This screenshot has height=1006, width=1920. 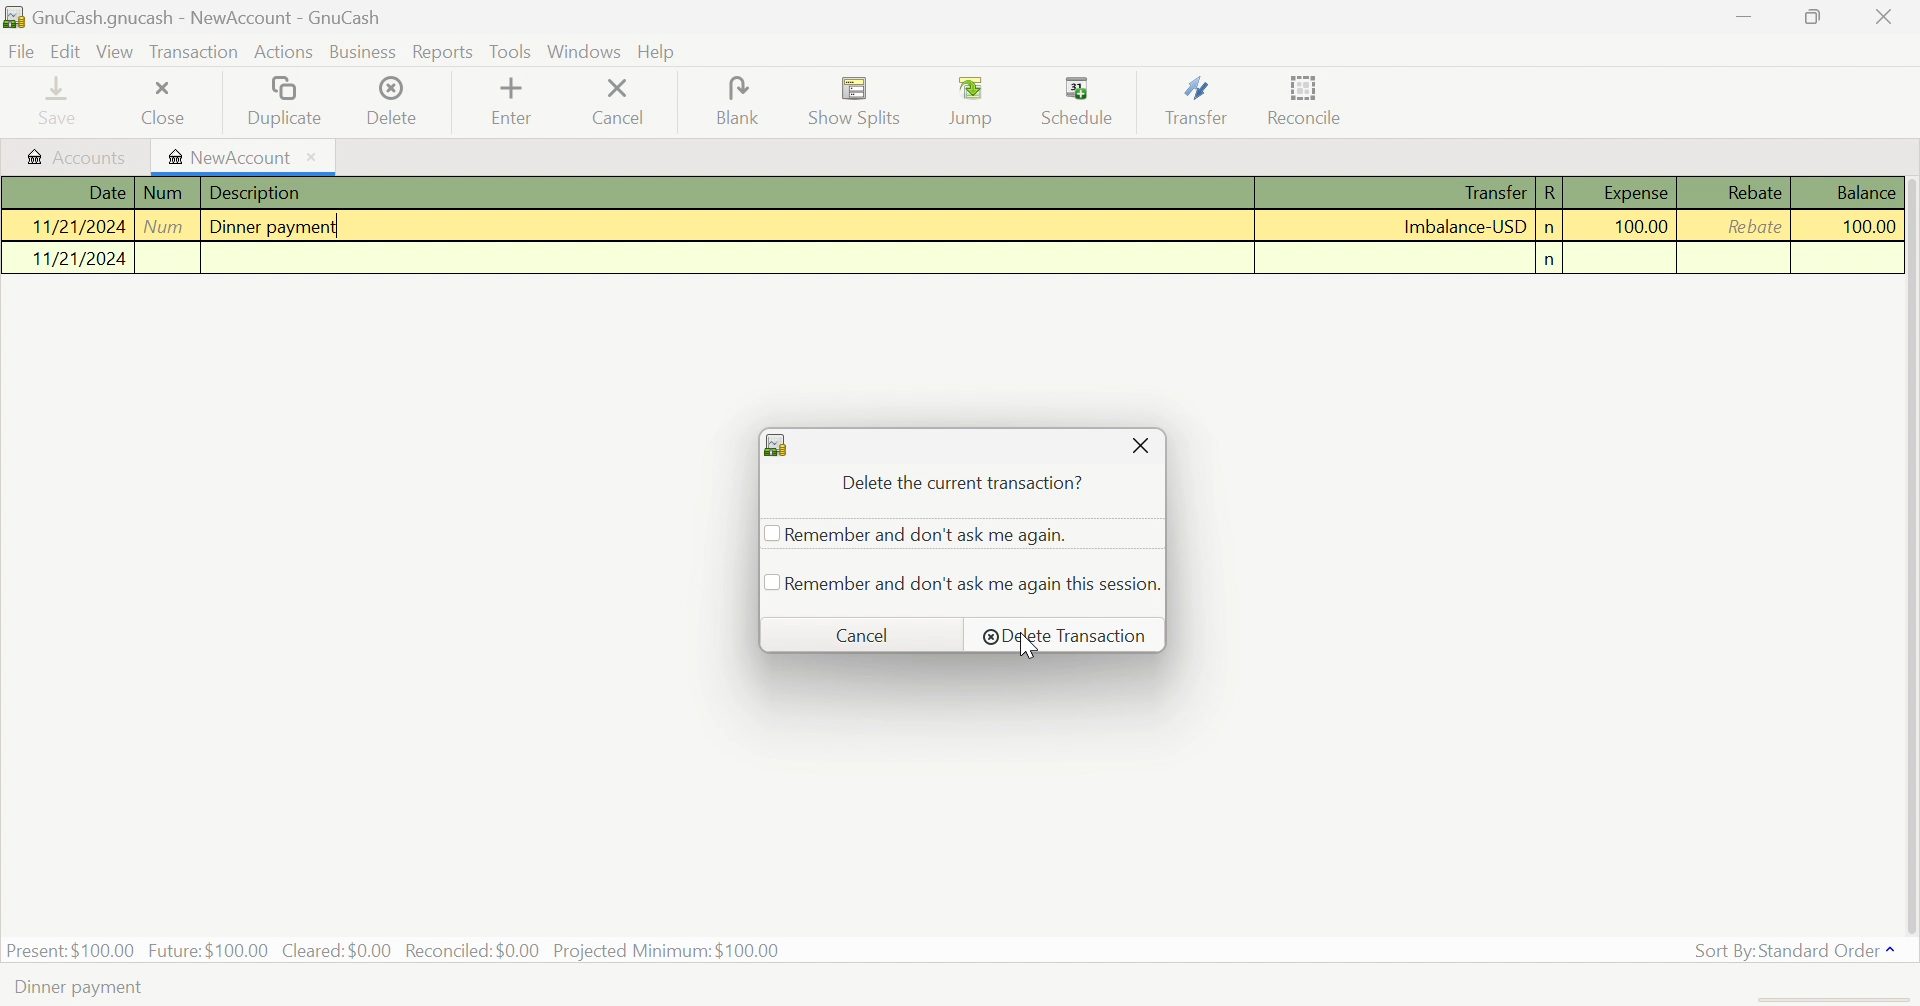 What do you see at coordinates (1549, 228) in the screenshot?
I see `n` at bounding box center [1549, 228].